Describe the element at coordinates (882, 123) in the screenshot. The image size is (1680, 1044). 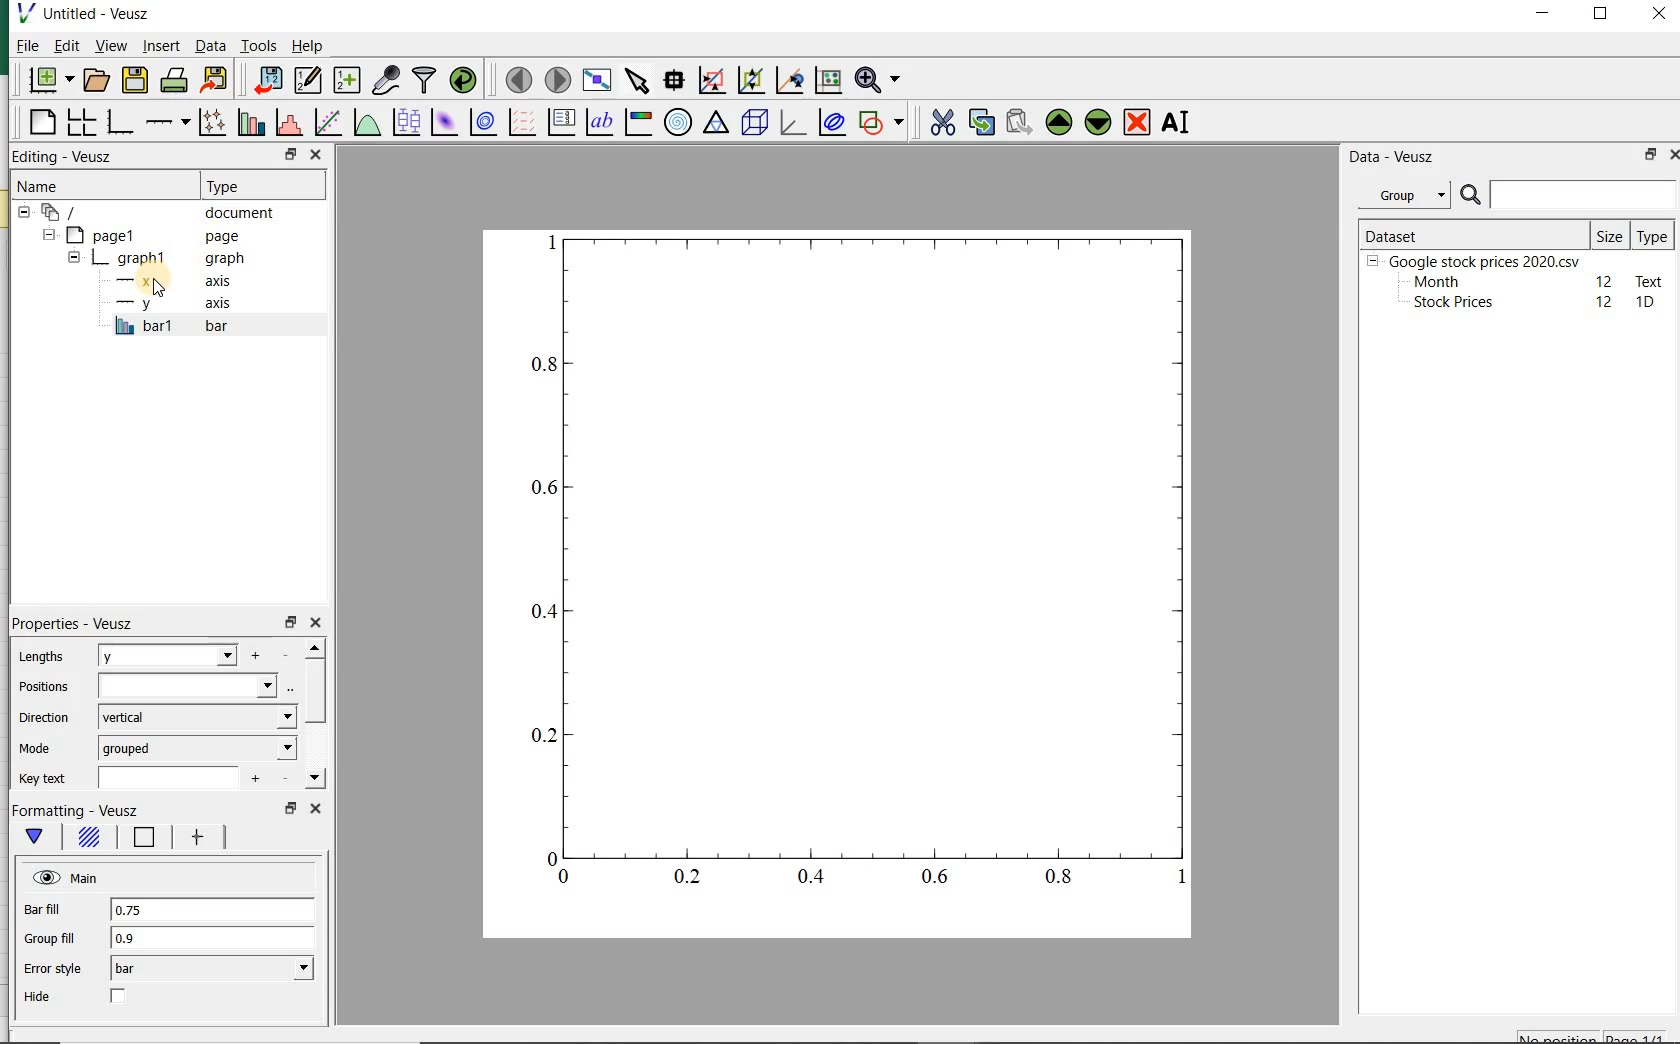
I see `add a shape to the plot` at that location.